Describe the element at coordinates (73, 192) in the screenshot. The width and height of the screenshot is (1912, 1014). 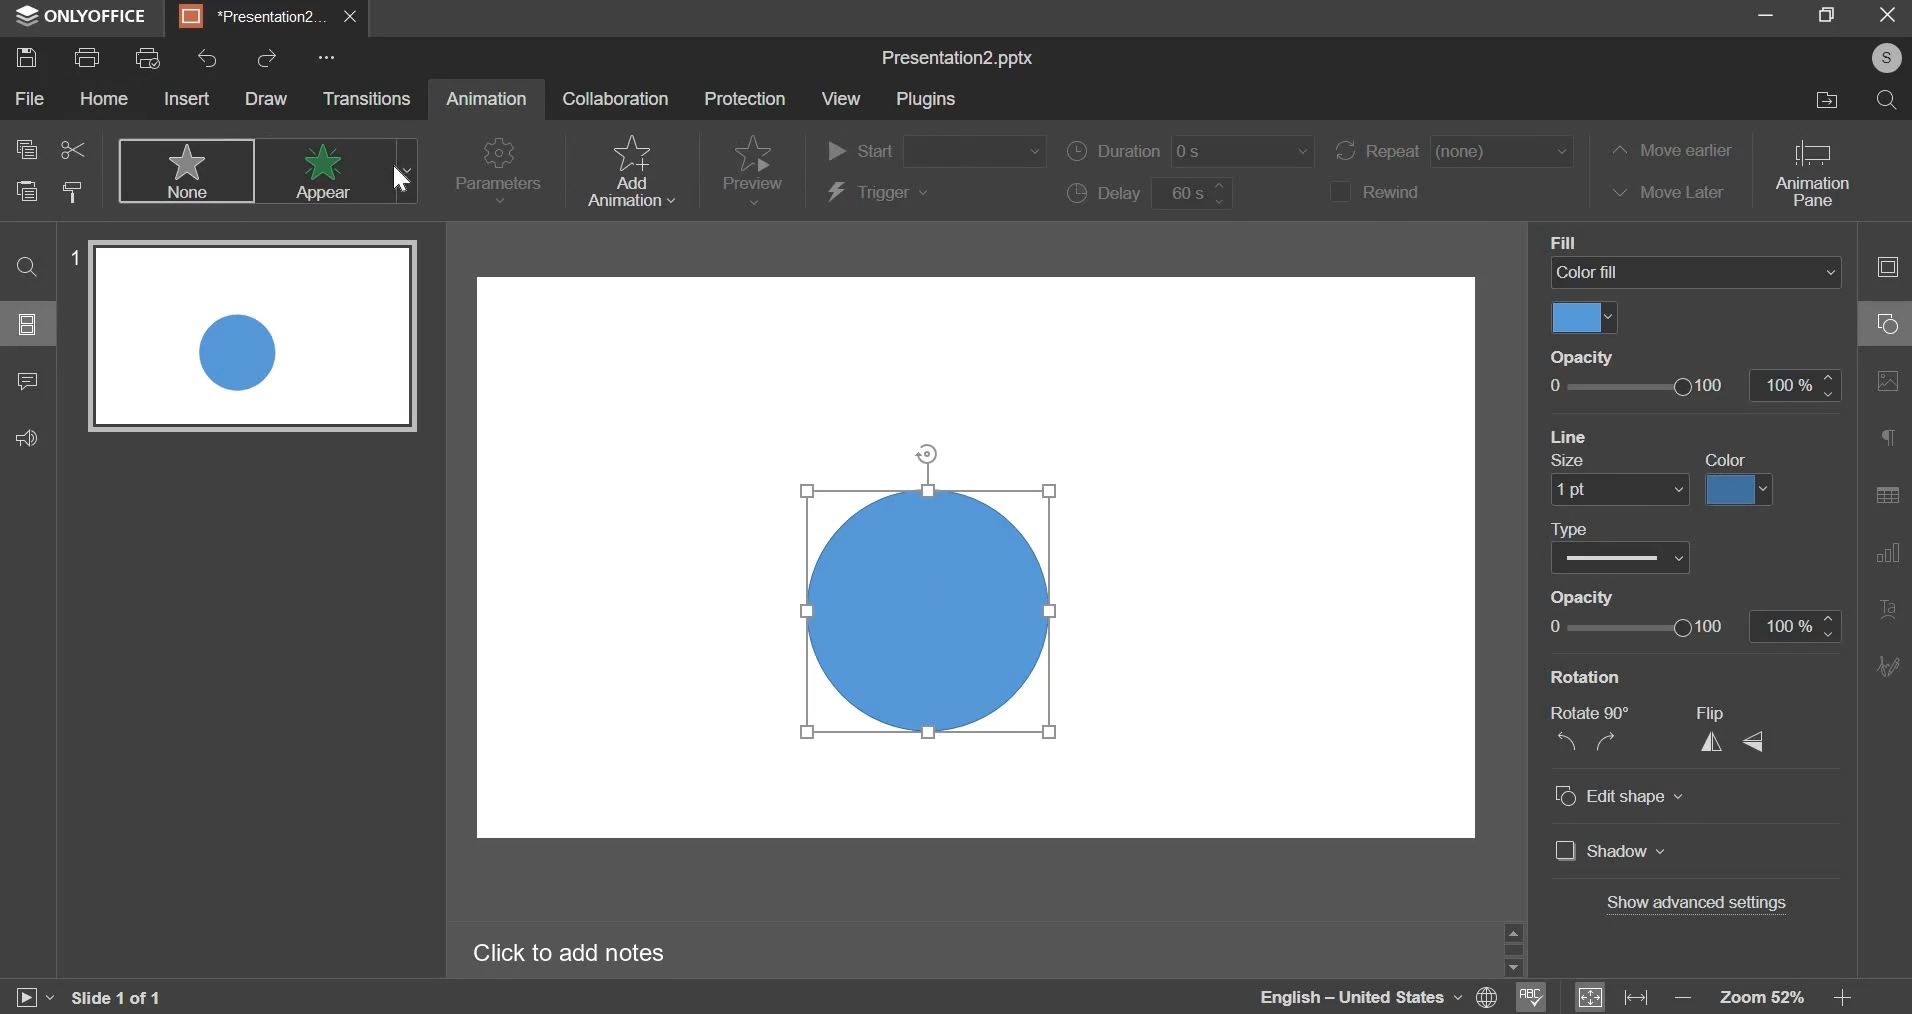
I see `copy slide` at that location.